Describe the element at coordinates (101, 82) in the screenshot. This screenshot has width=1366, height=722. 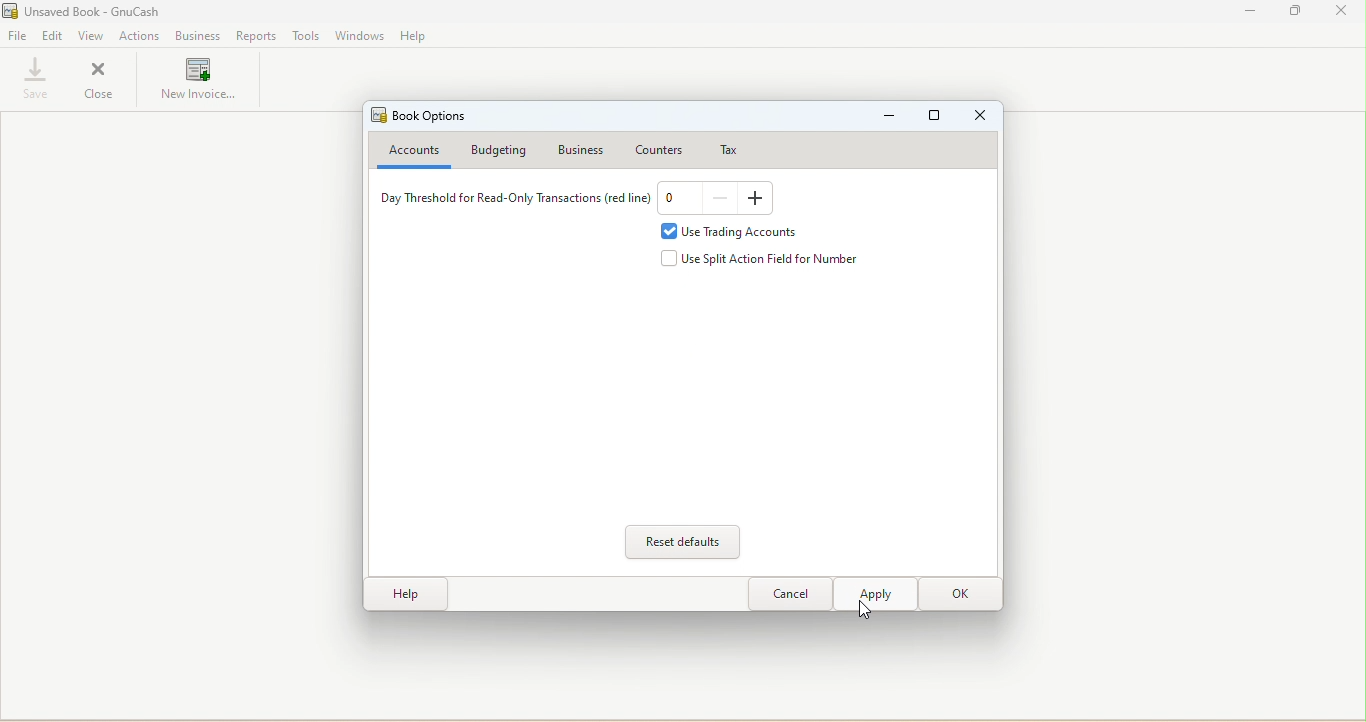
I see `Close` at that location.